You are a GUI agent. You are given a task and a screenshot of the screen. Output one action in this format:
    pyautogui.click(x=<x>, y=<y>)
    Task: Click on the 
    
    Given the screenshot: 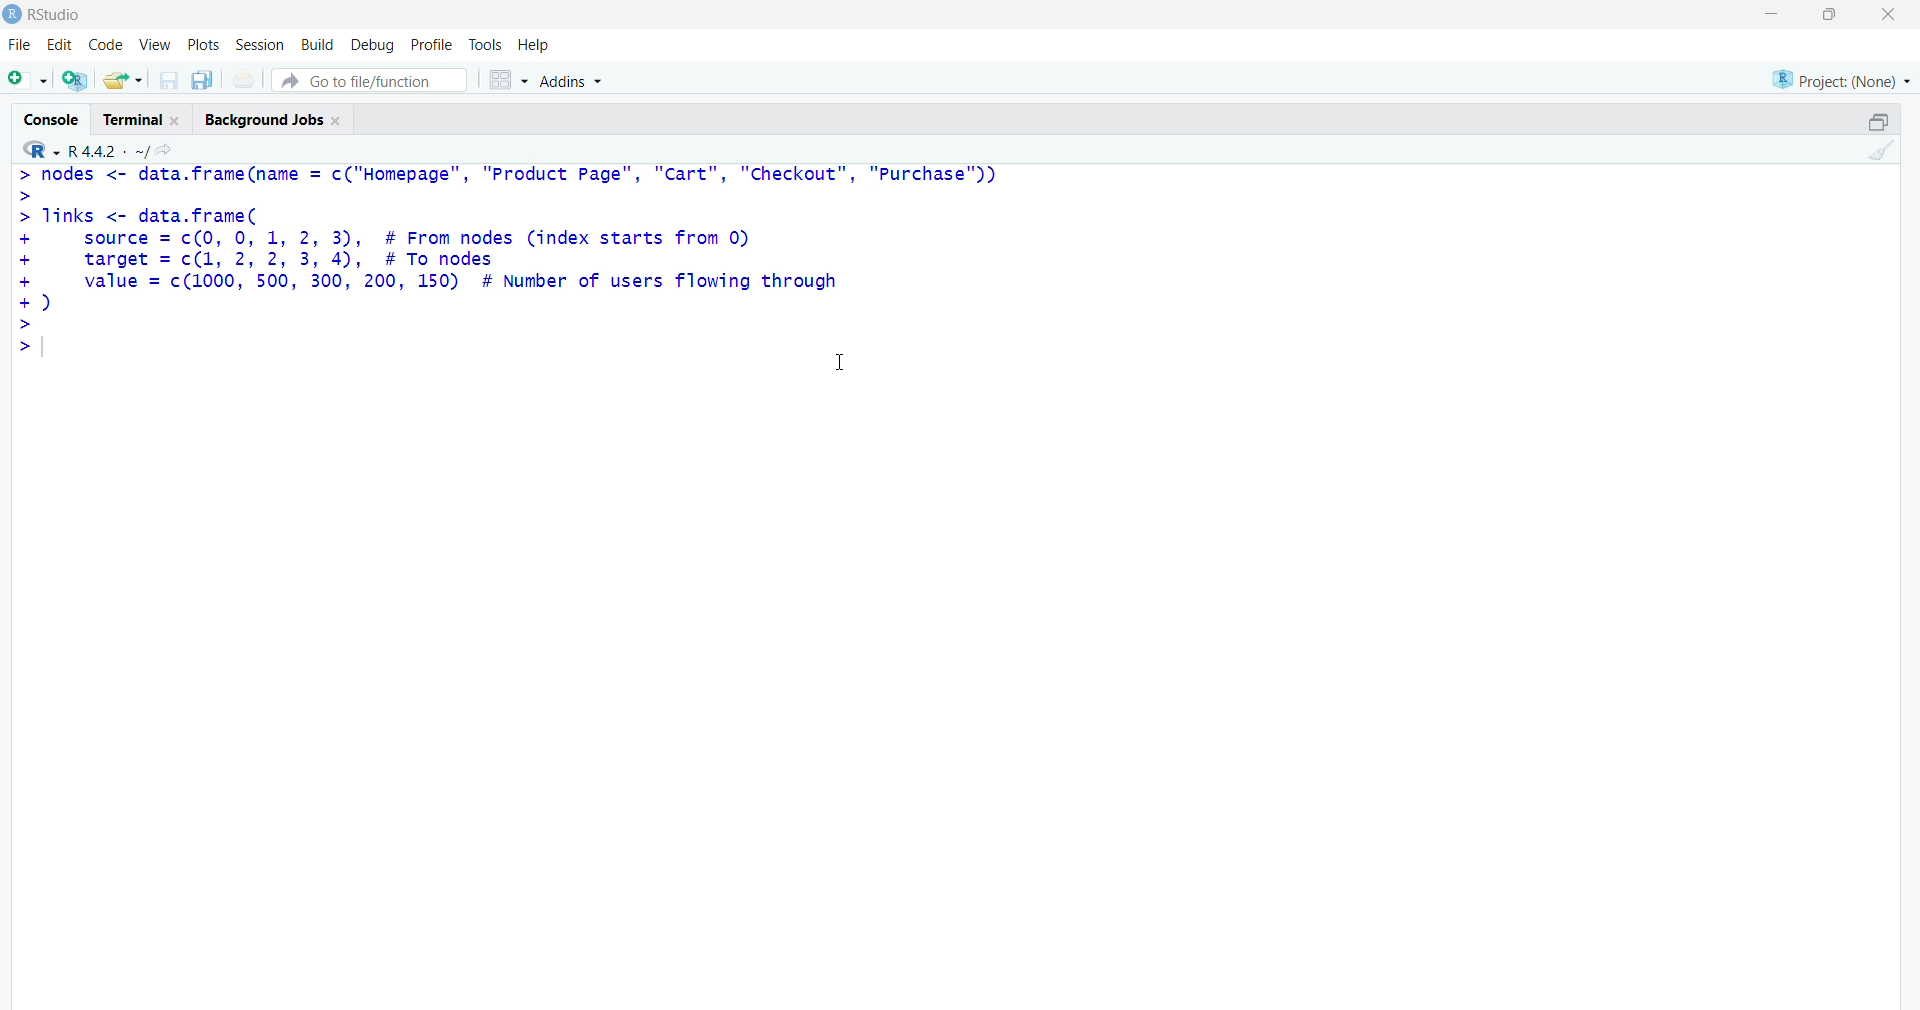 What is the action you would take?
    pyautogui.click(x=104, y=43)
    